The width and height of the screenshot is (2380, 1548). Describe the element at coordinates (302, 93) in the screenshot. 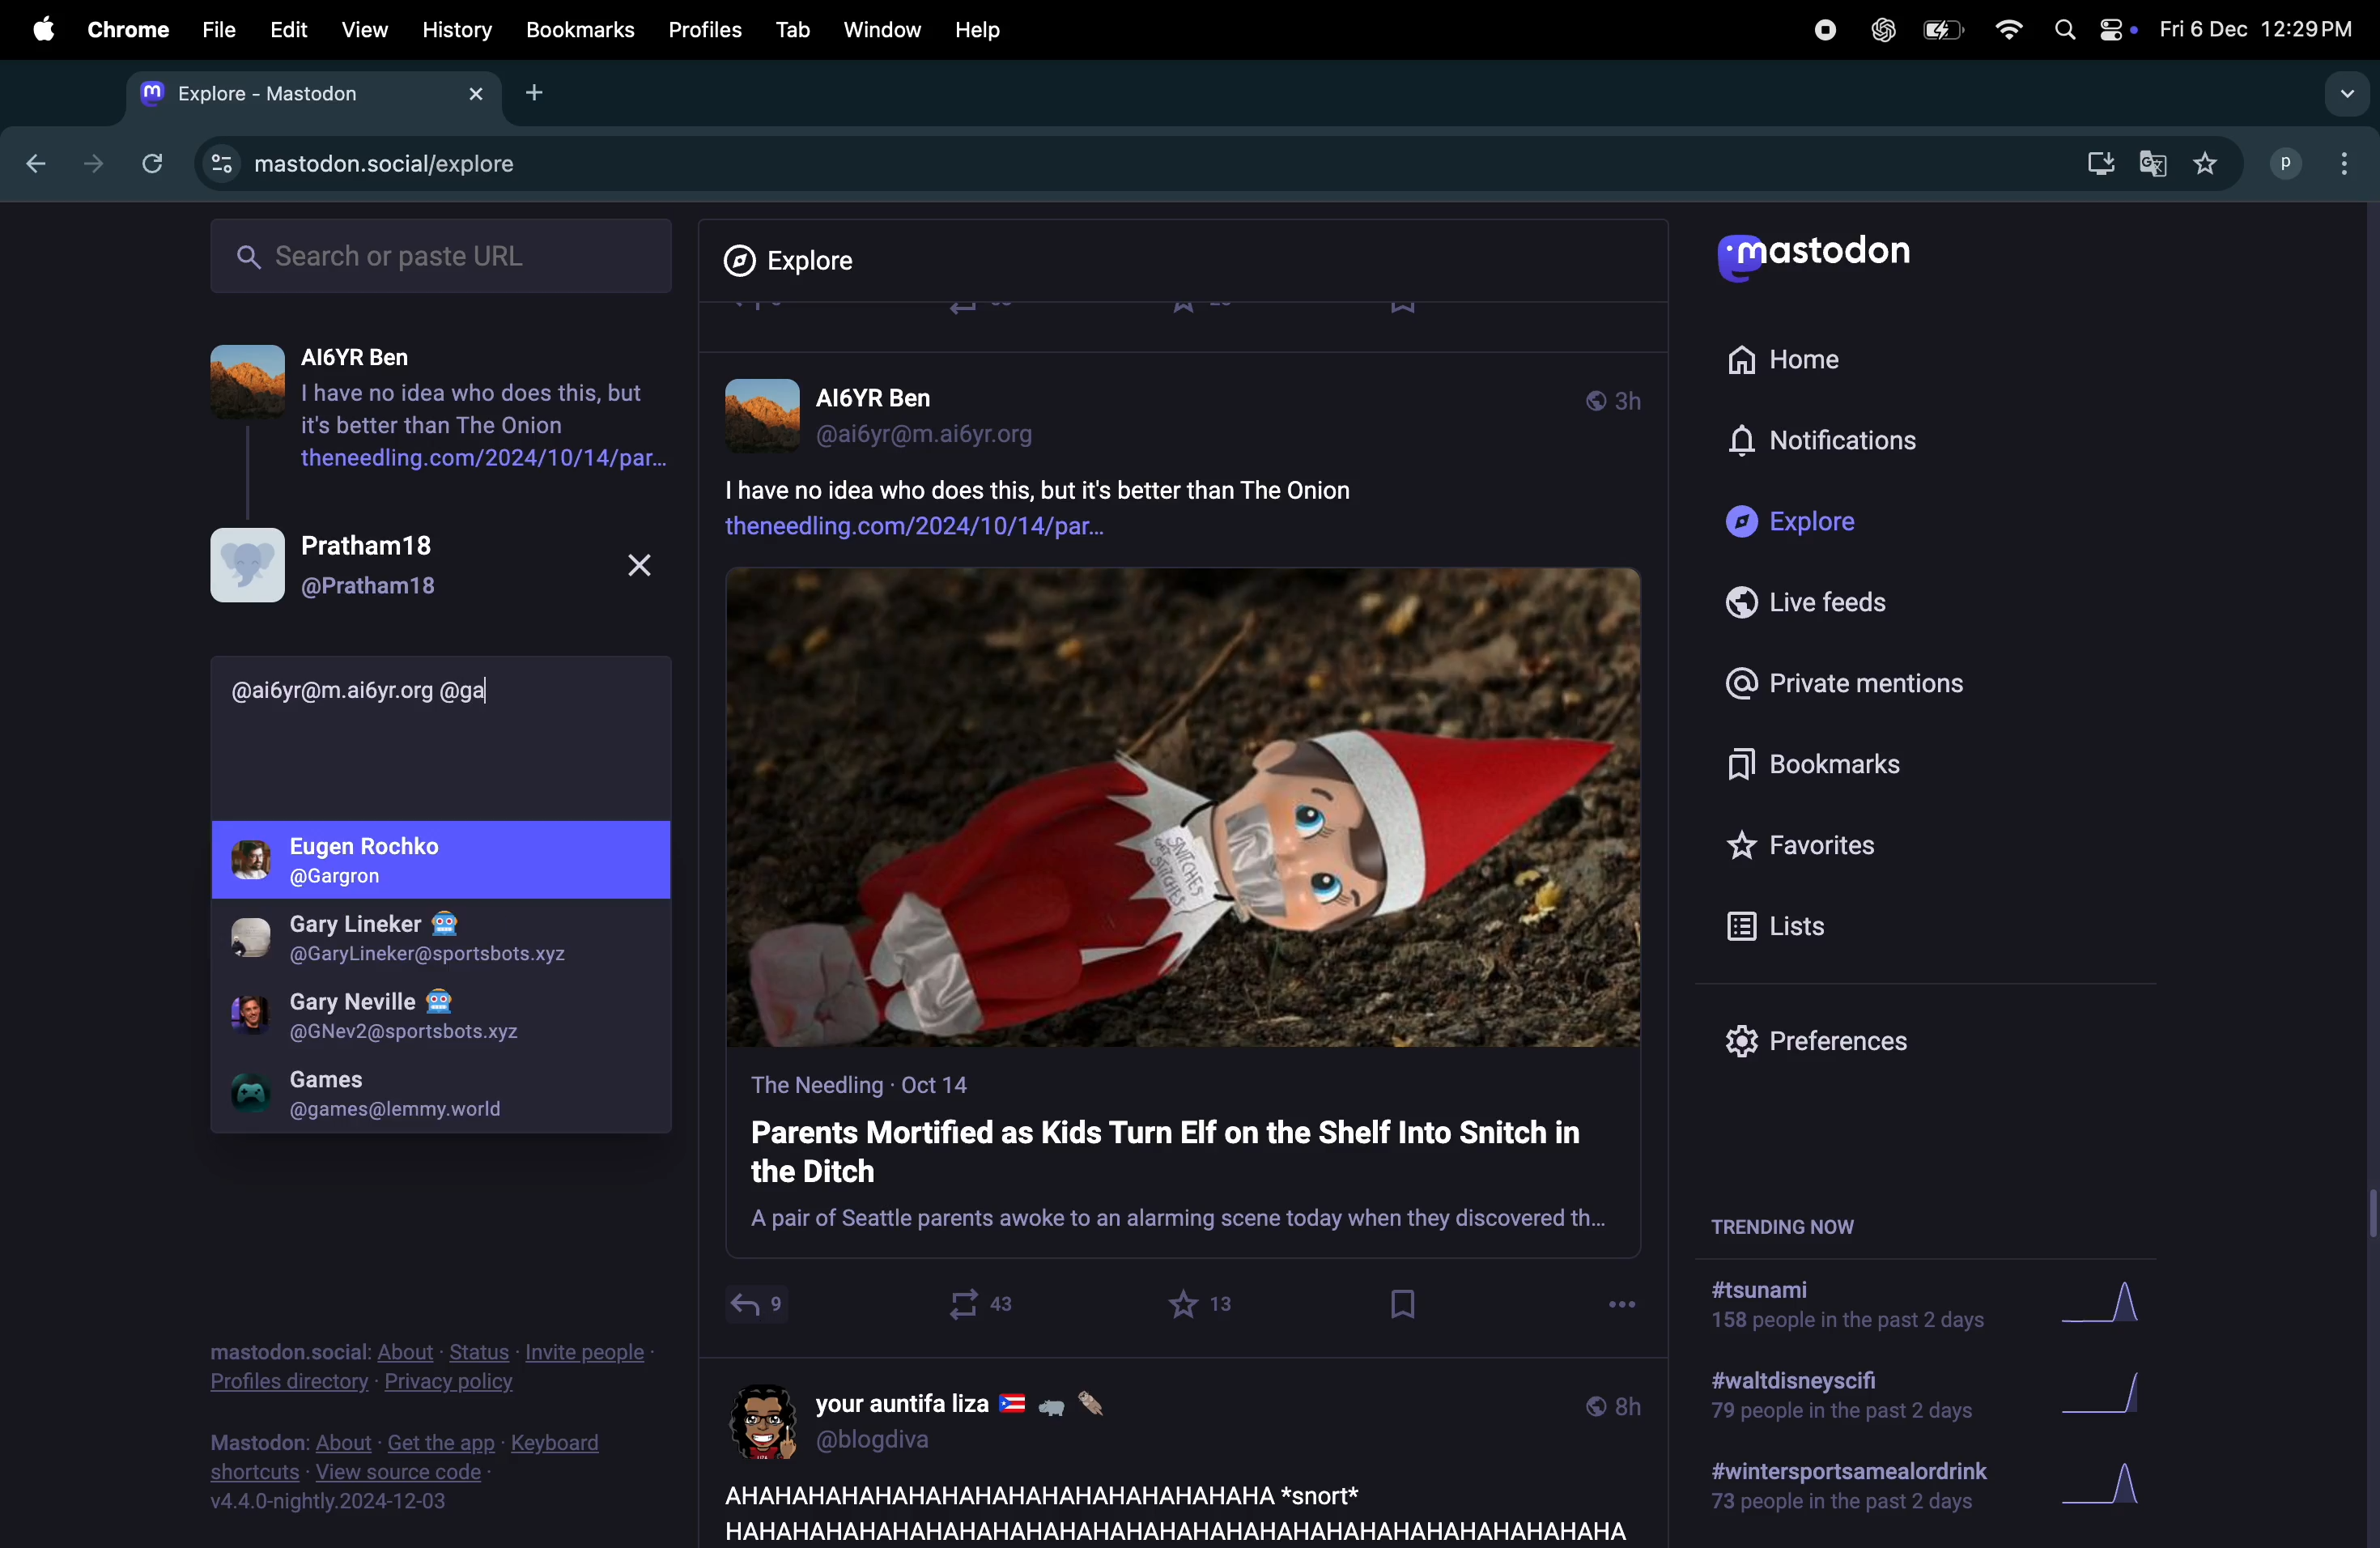

I see `mastodon tab` at that location.